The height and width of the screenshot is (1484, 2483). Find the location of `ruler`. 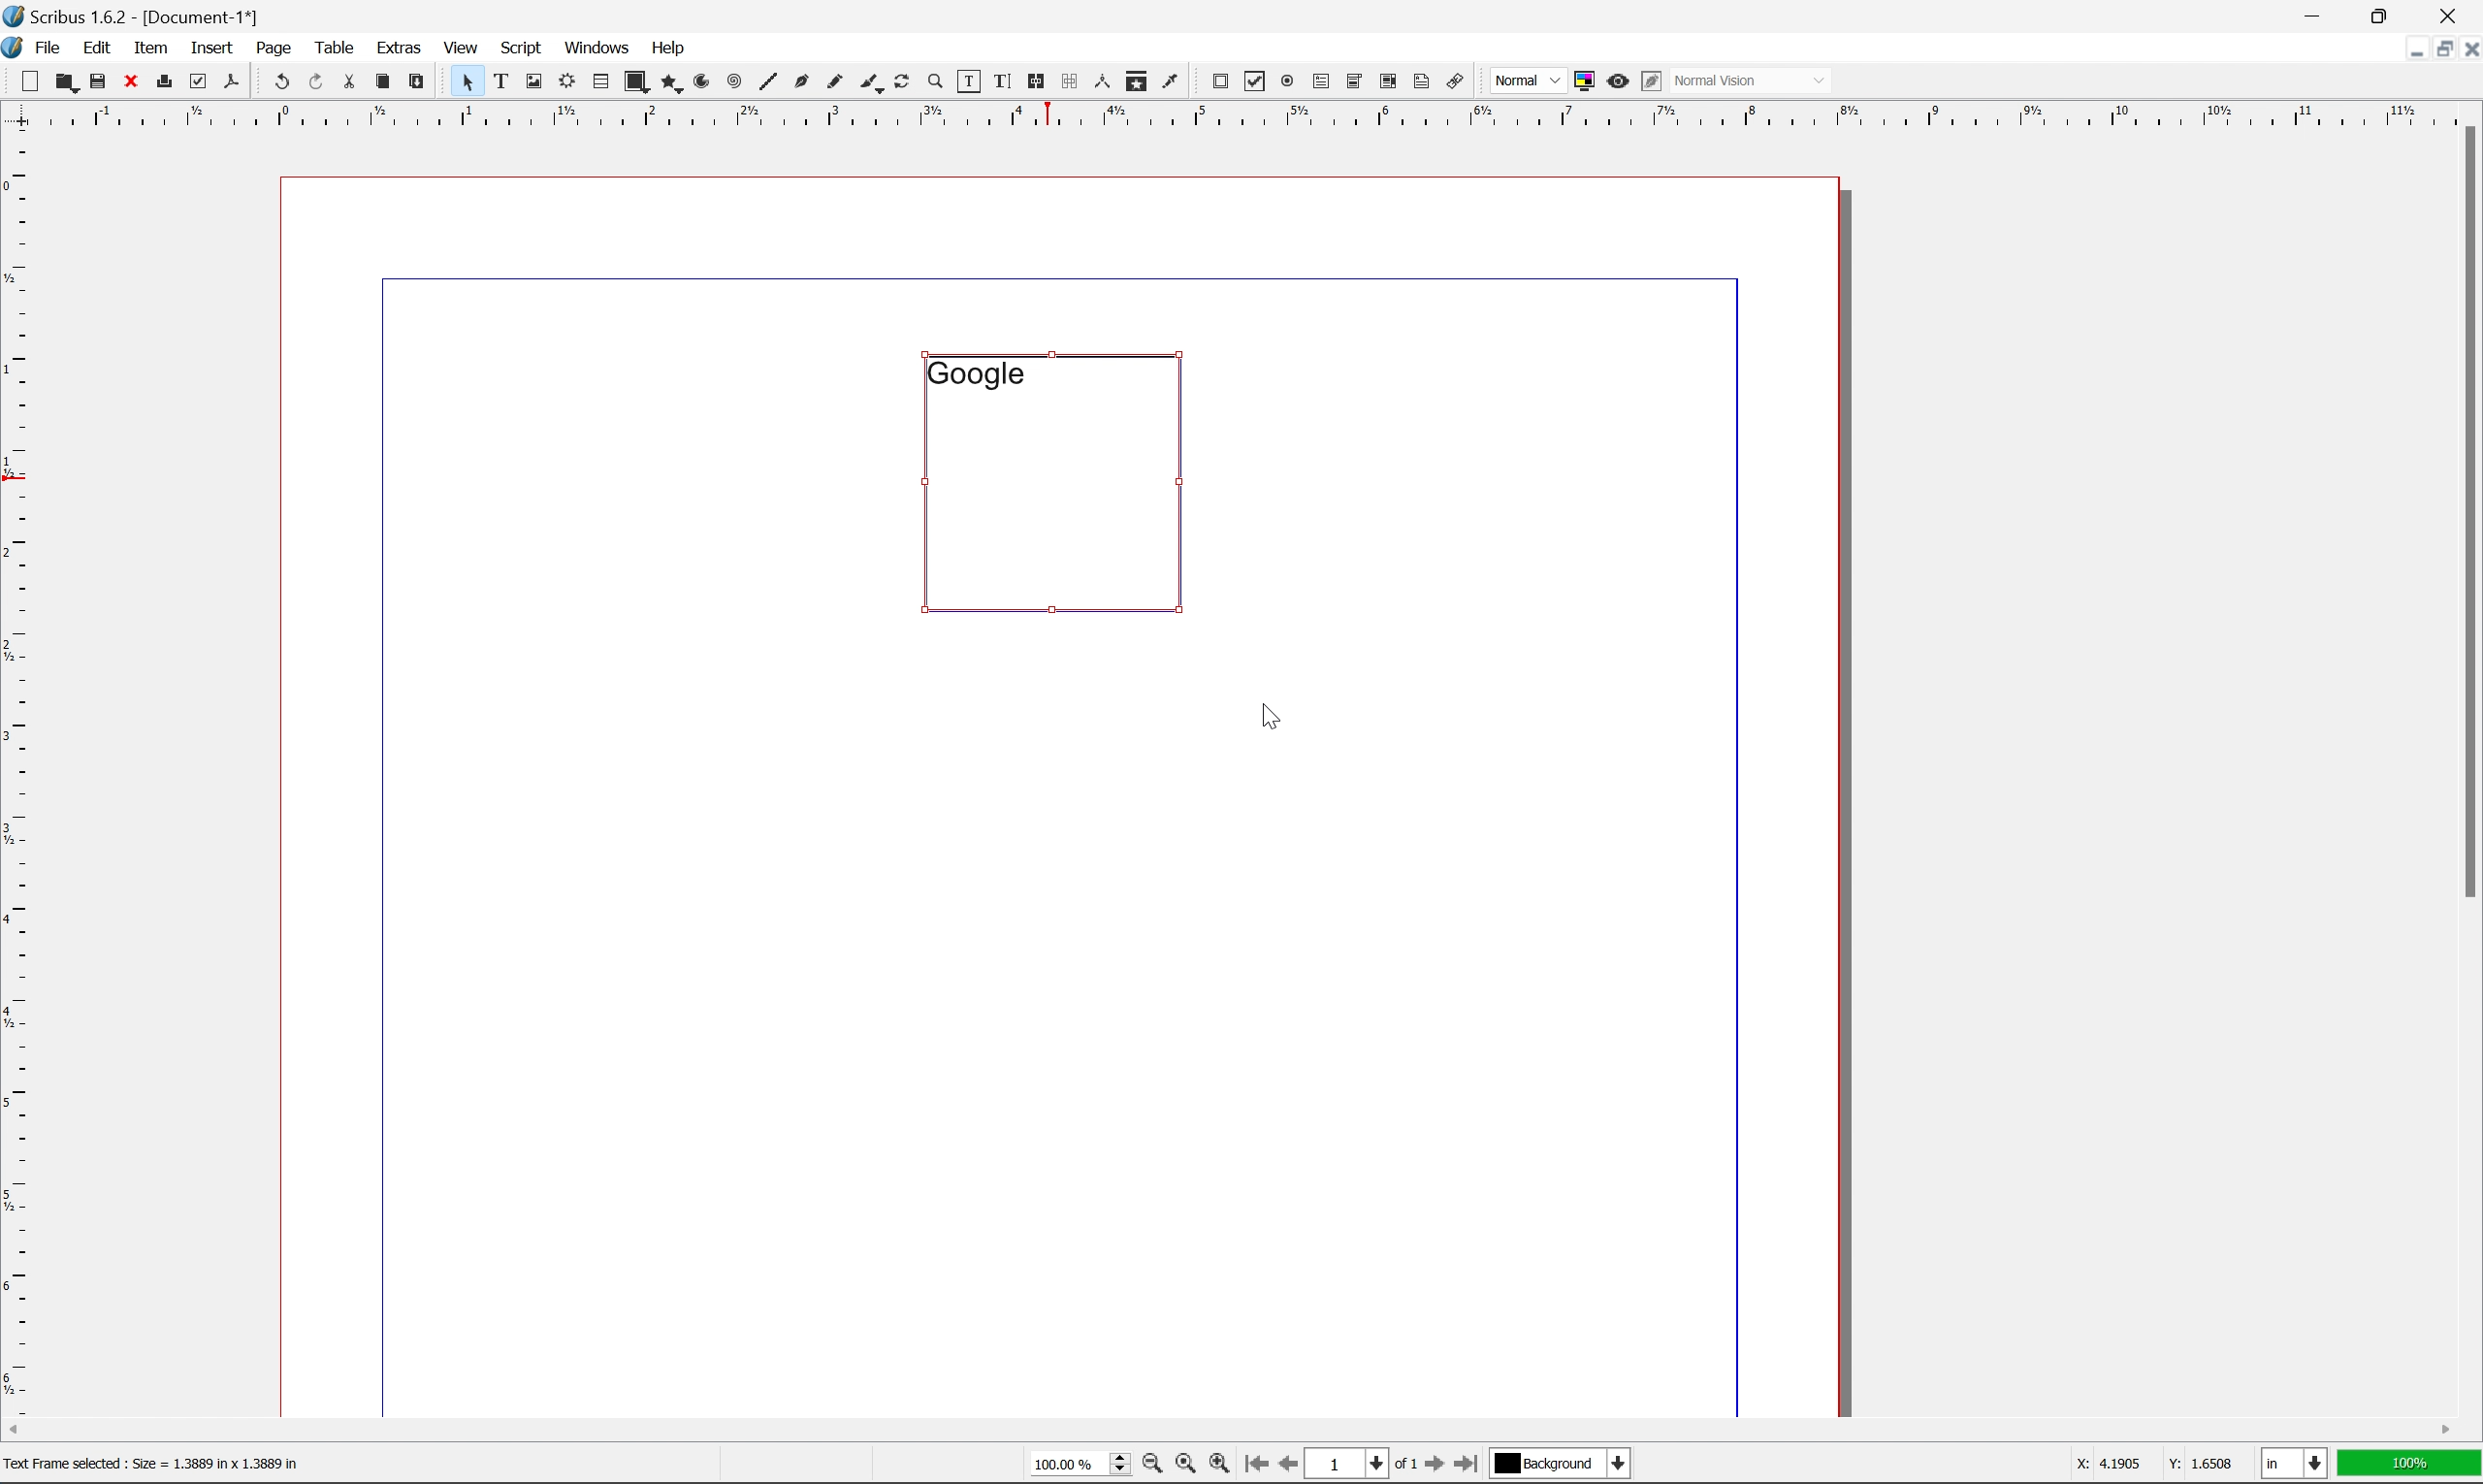

ruler is located at coordinates (1240, 113).